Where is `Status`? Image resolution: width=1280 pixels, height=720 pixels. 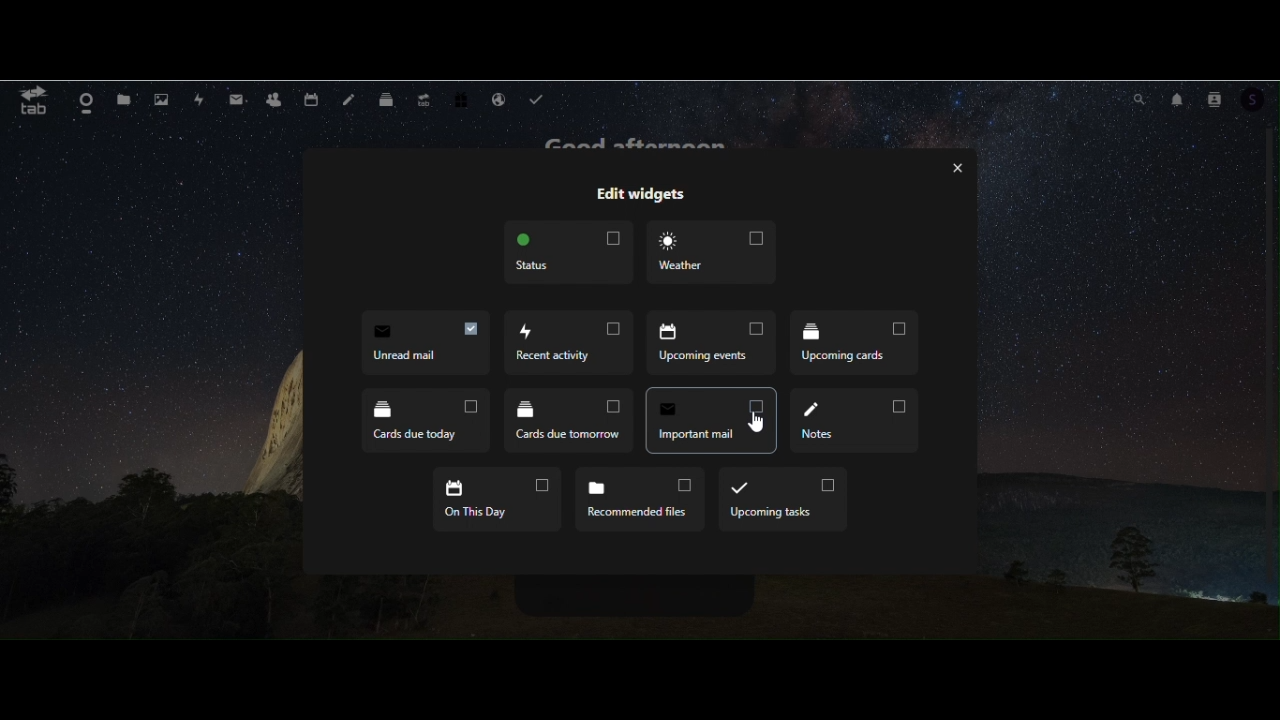
Status is located at coordinates (564, 254).